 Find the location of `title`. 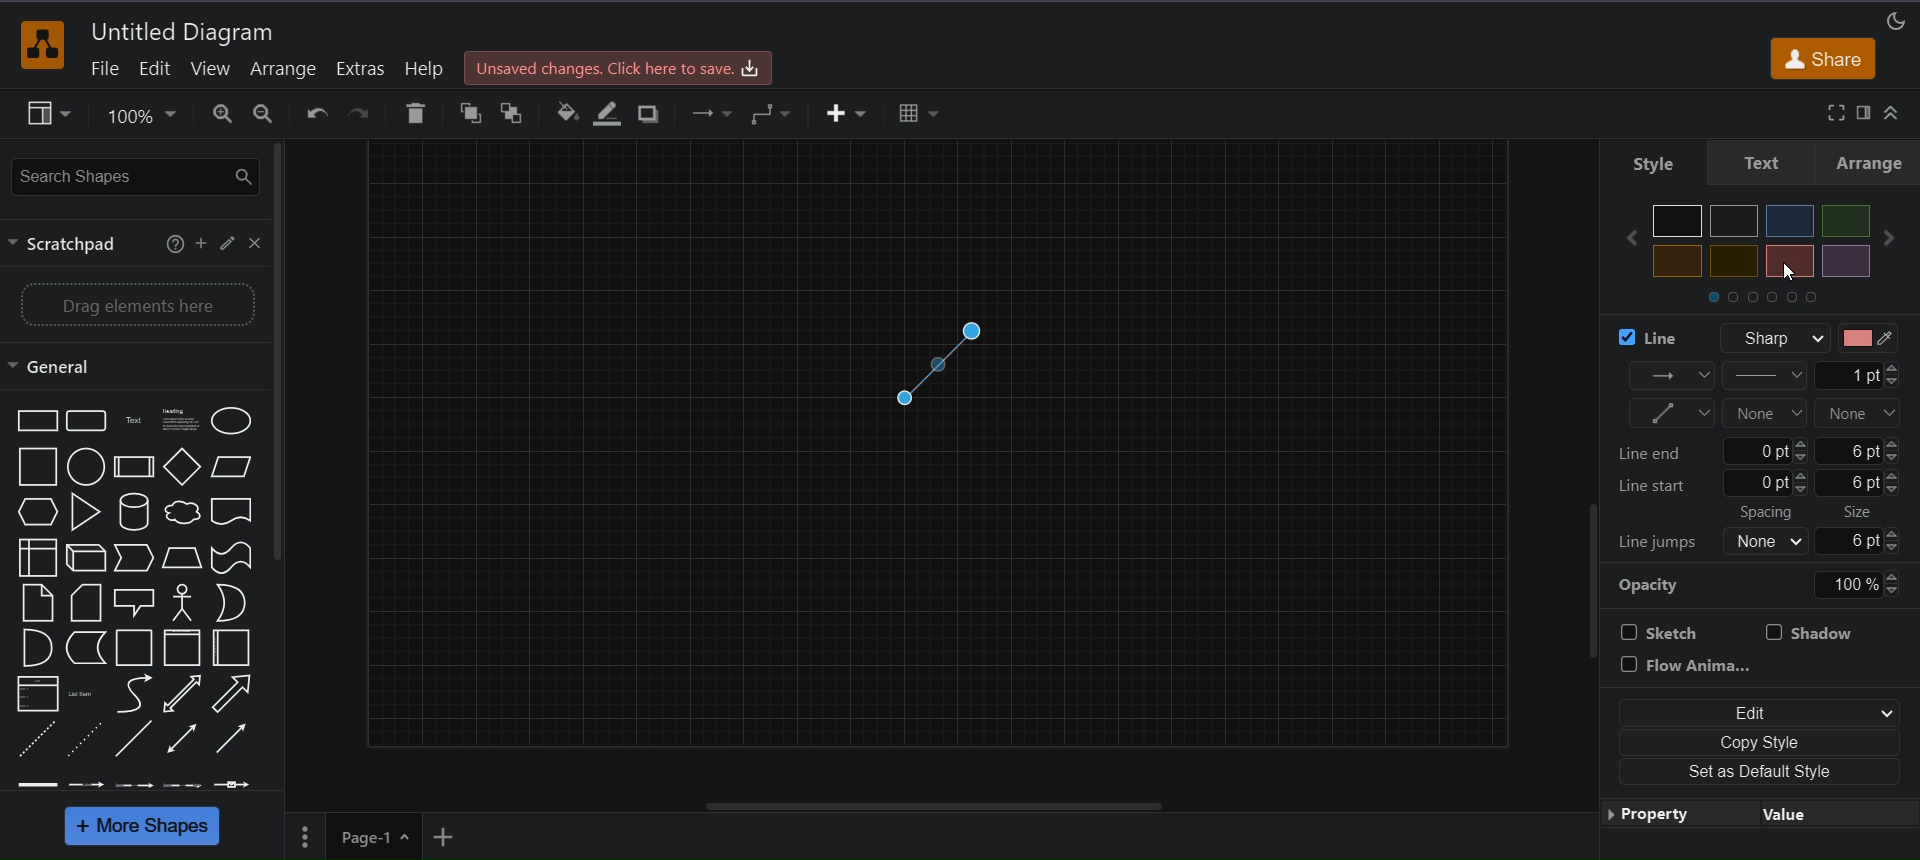

title is located at coordinates (186, 31).